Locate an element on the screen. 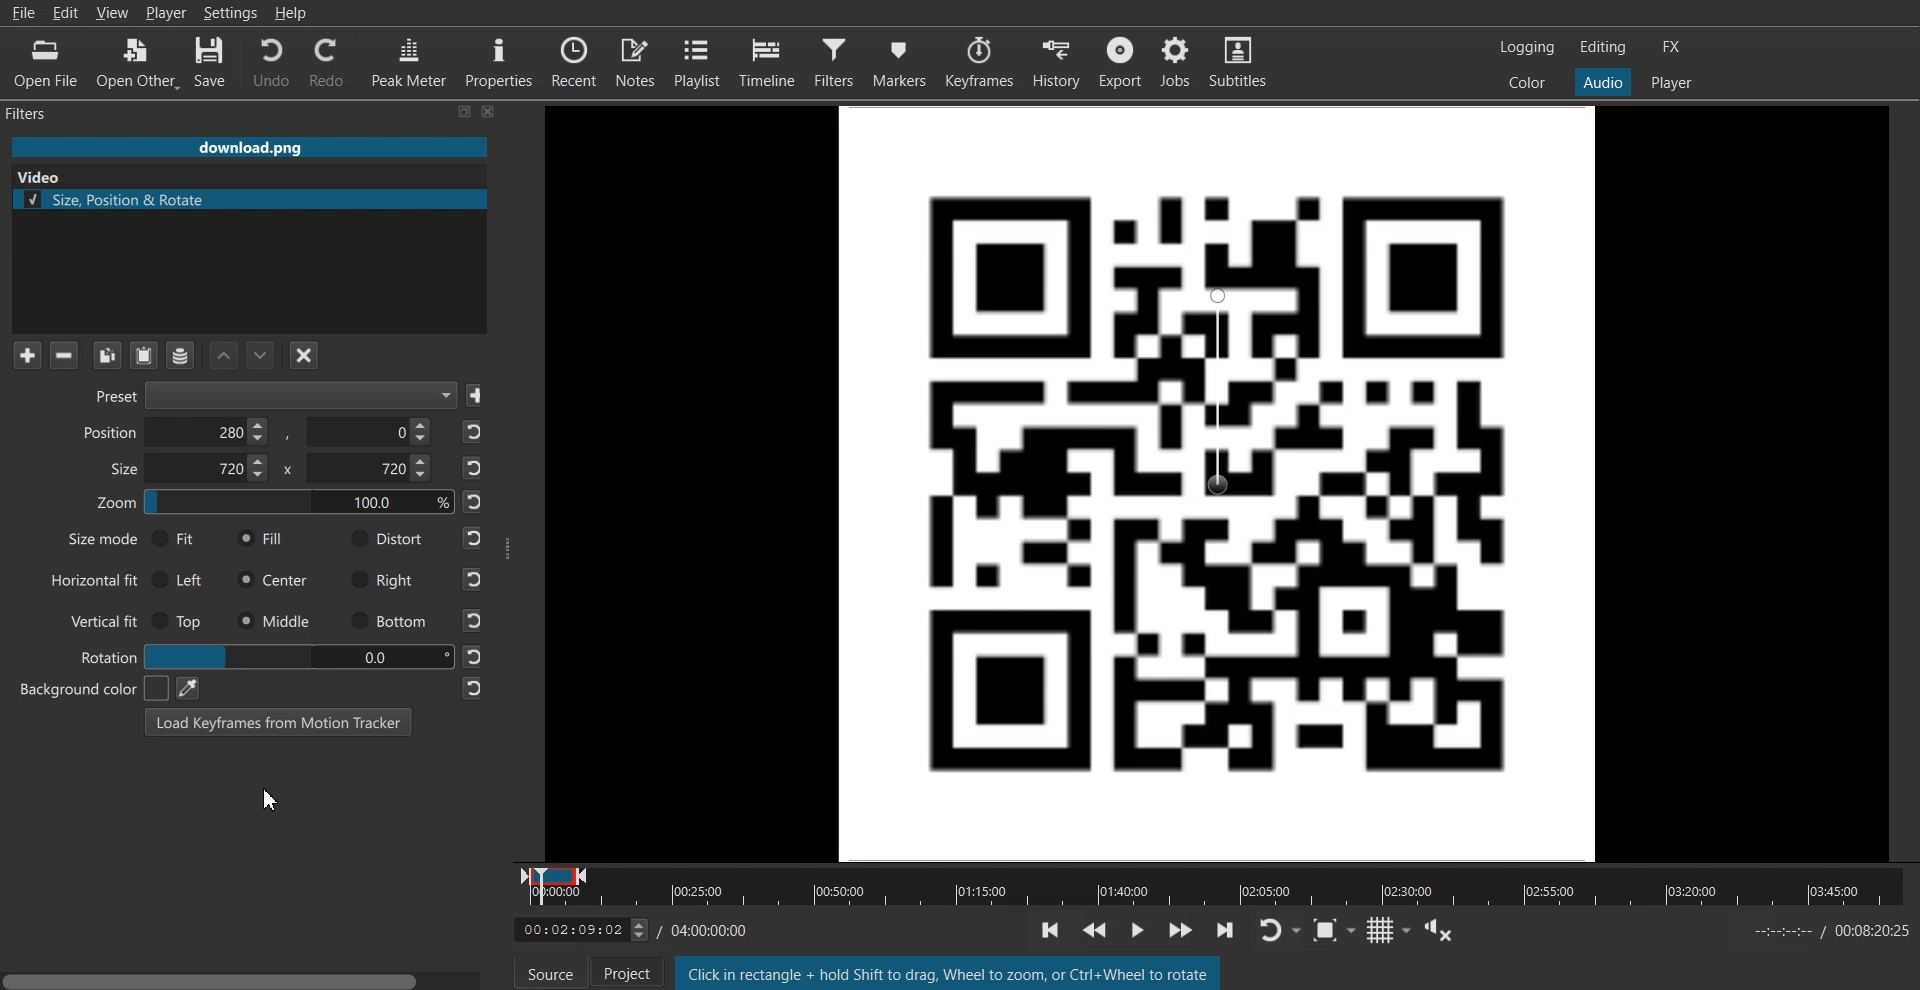  Deselect the filter is located at coordinates (305, 355).